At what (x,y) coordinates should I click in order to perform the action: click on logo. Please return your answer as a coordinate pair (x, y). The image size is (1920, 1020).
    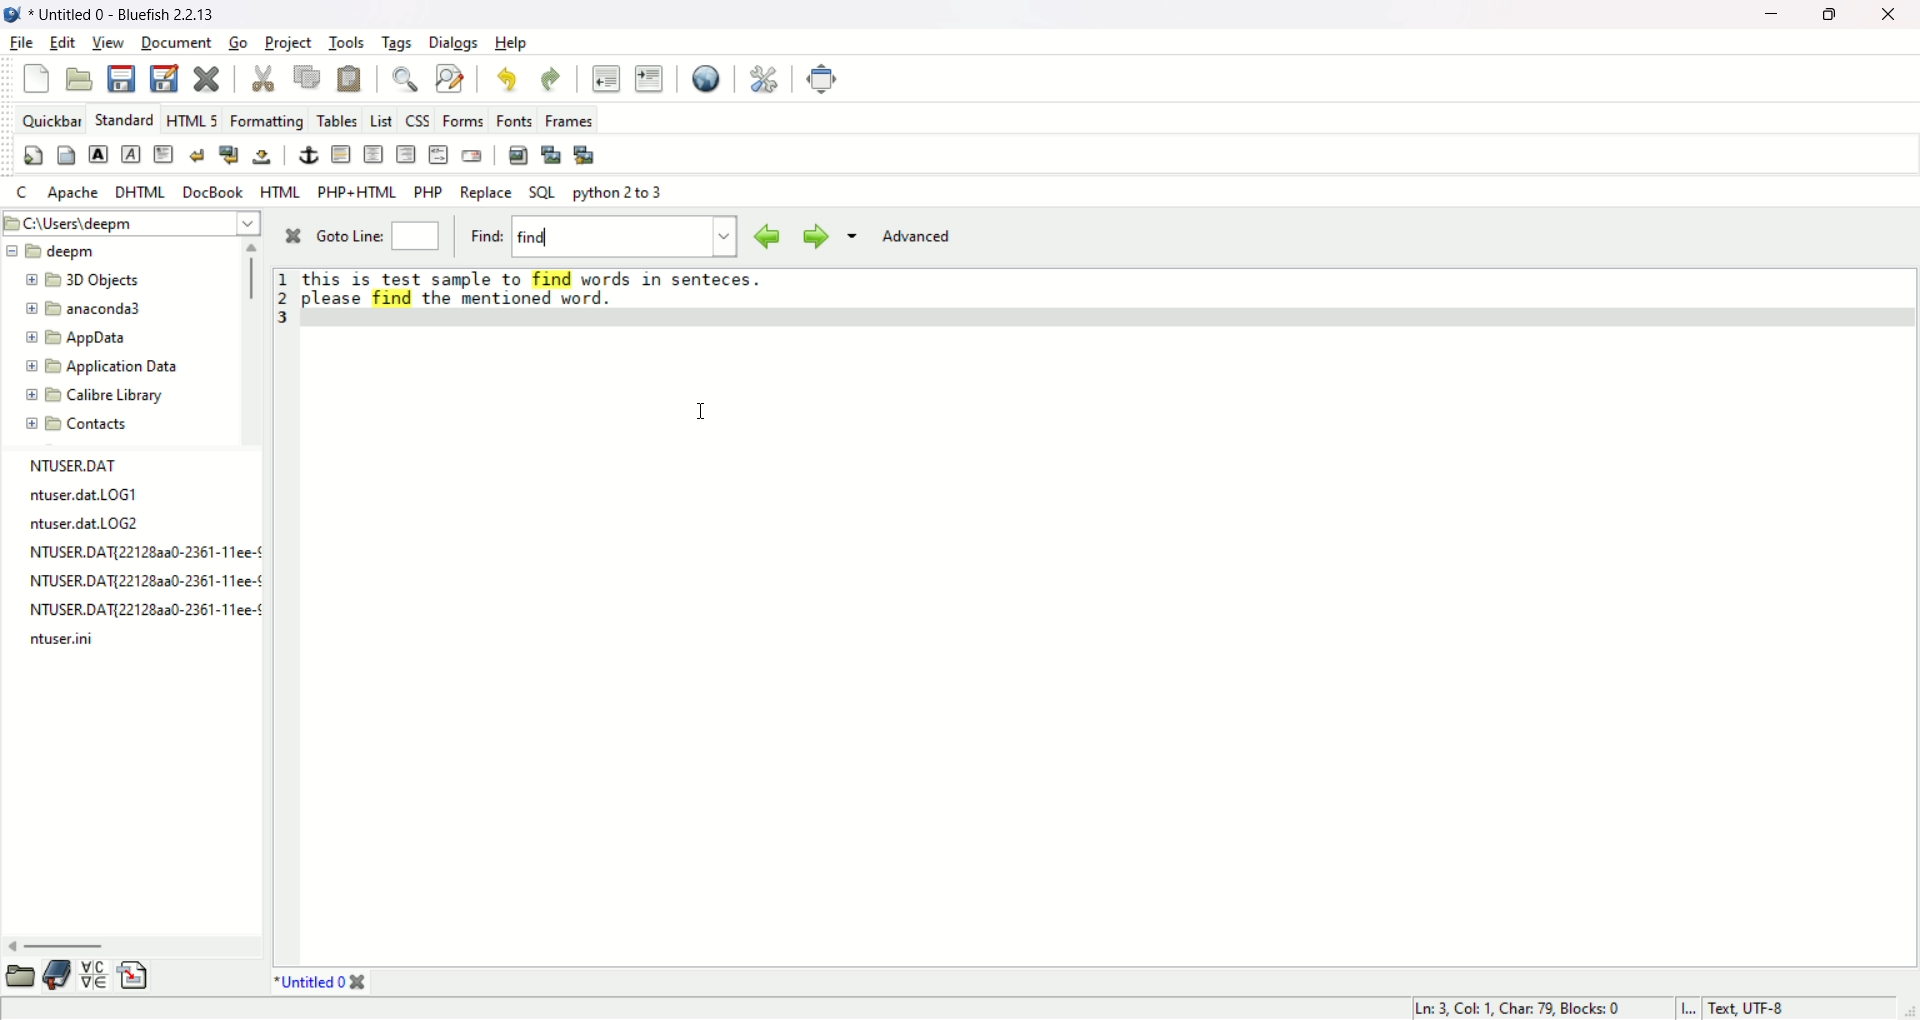
    Looking at the image, I should click on (18, 15).